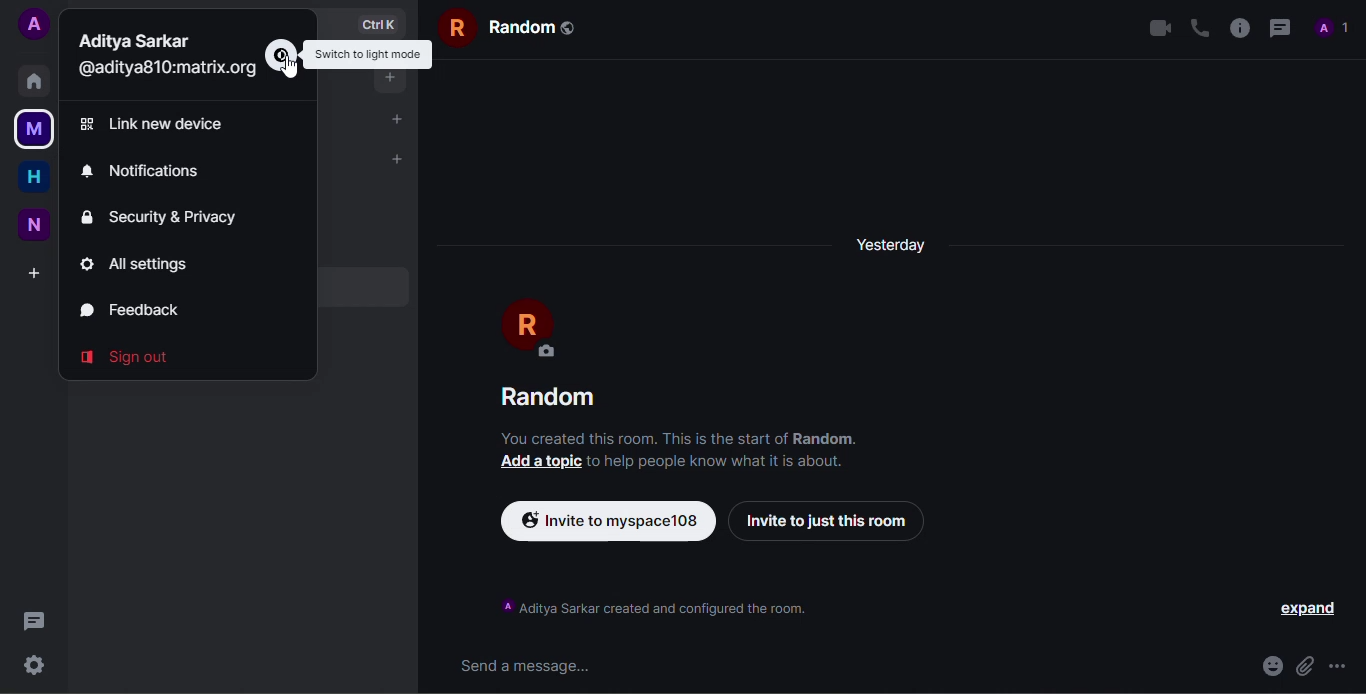  I want to click on invite to myspace108, so click(607, 520).